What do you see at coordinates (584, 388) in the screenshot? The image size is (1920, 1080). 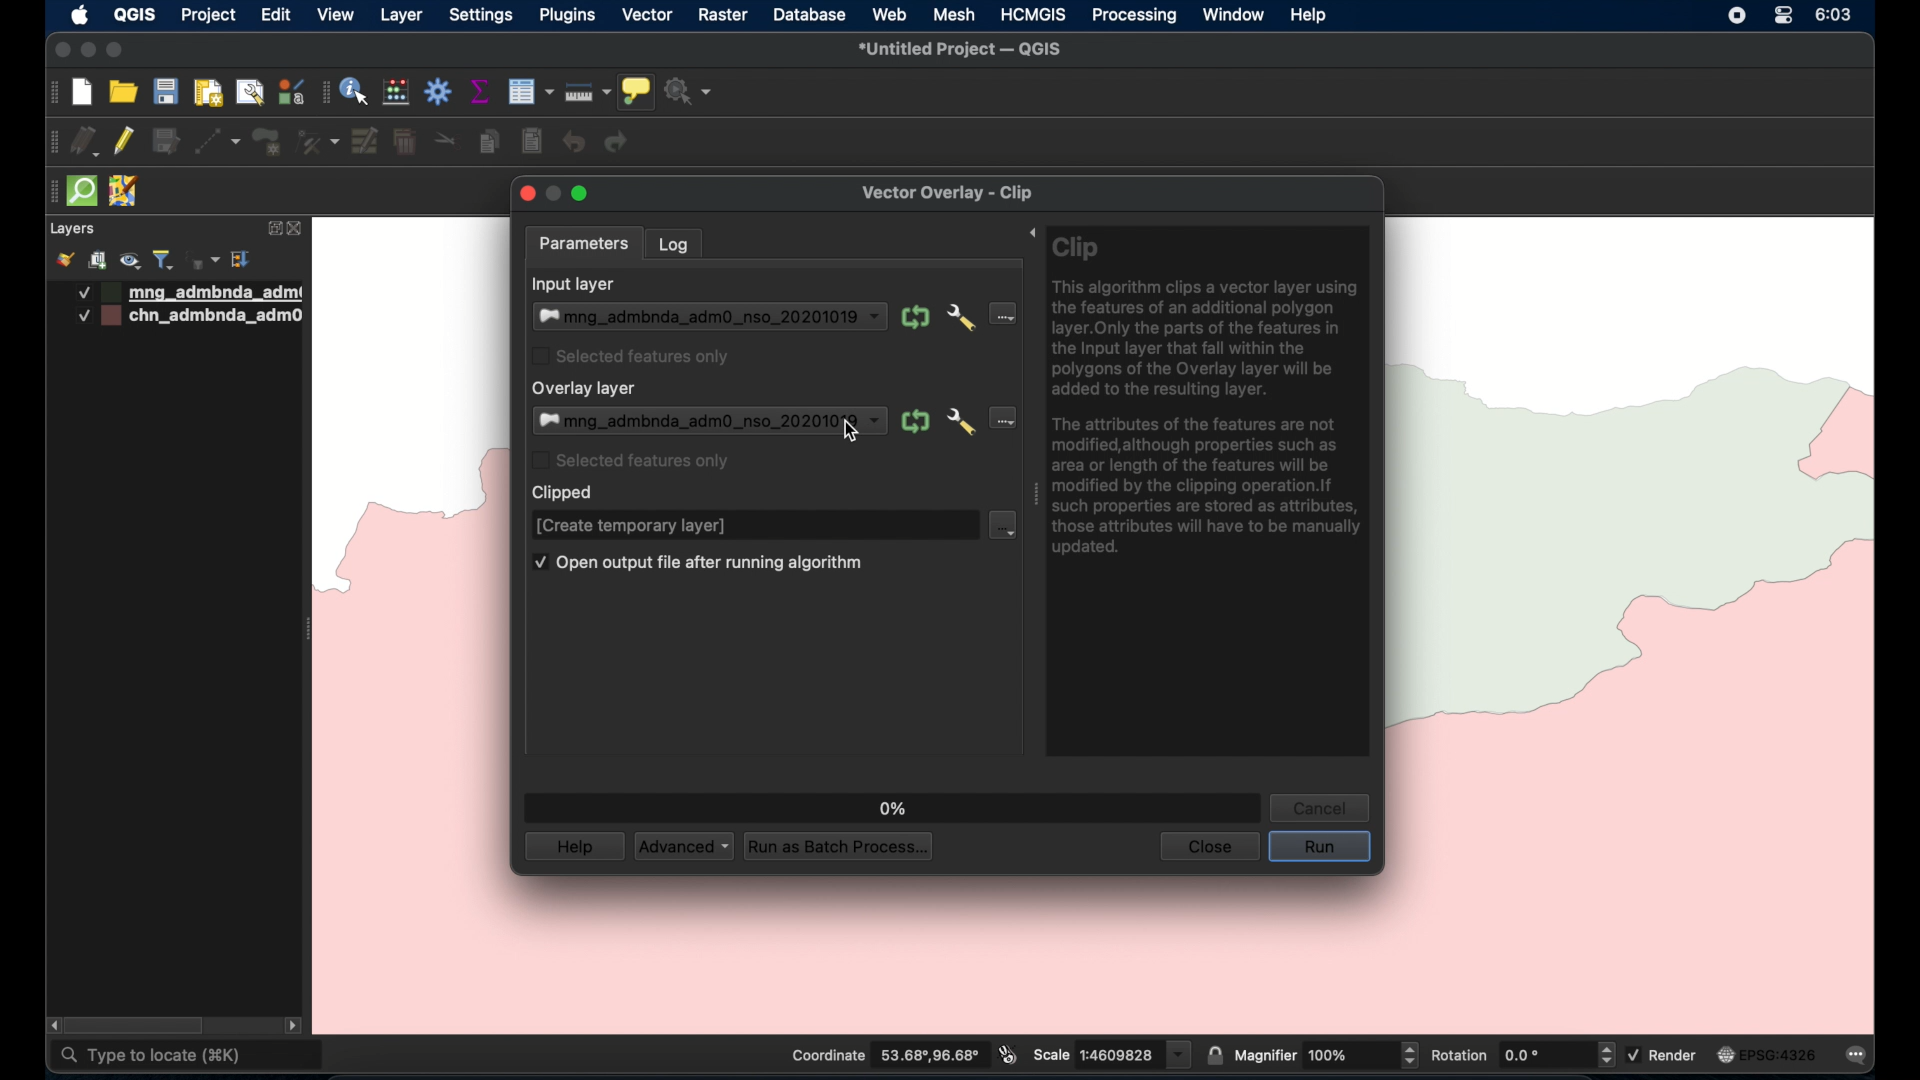 I see `overlaylayer` at bounding box center [584, 388].